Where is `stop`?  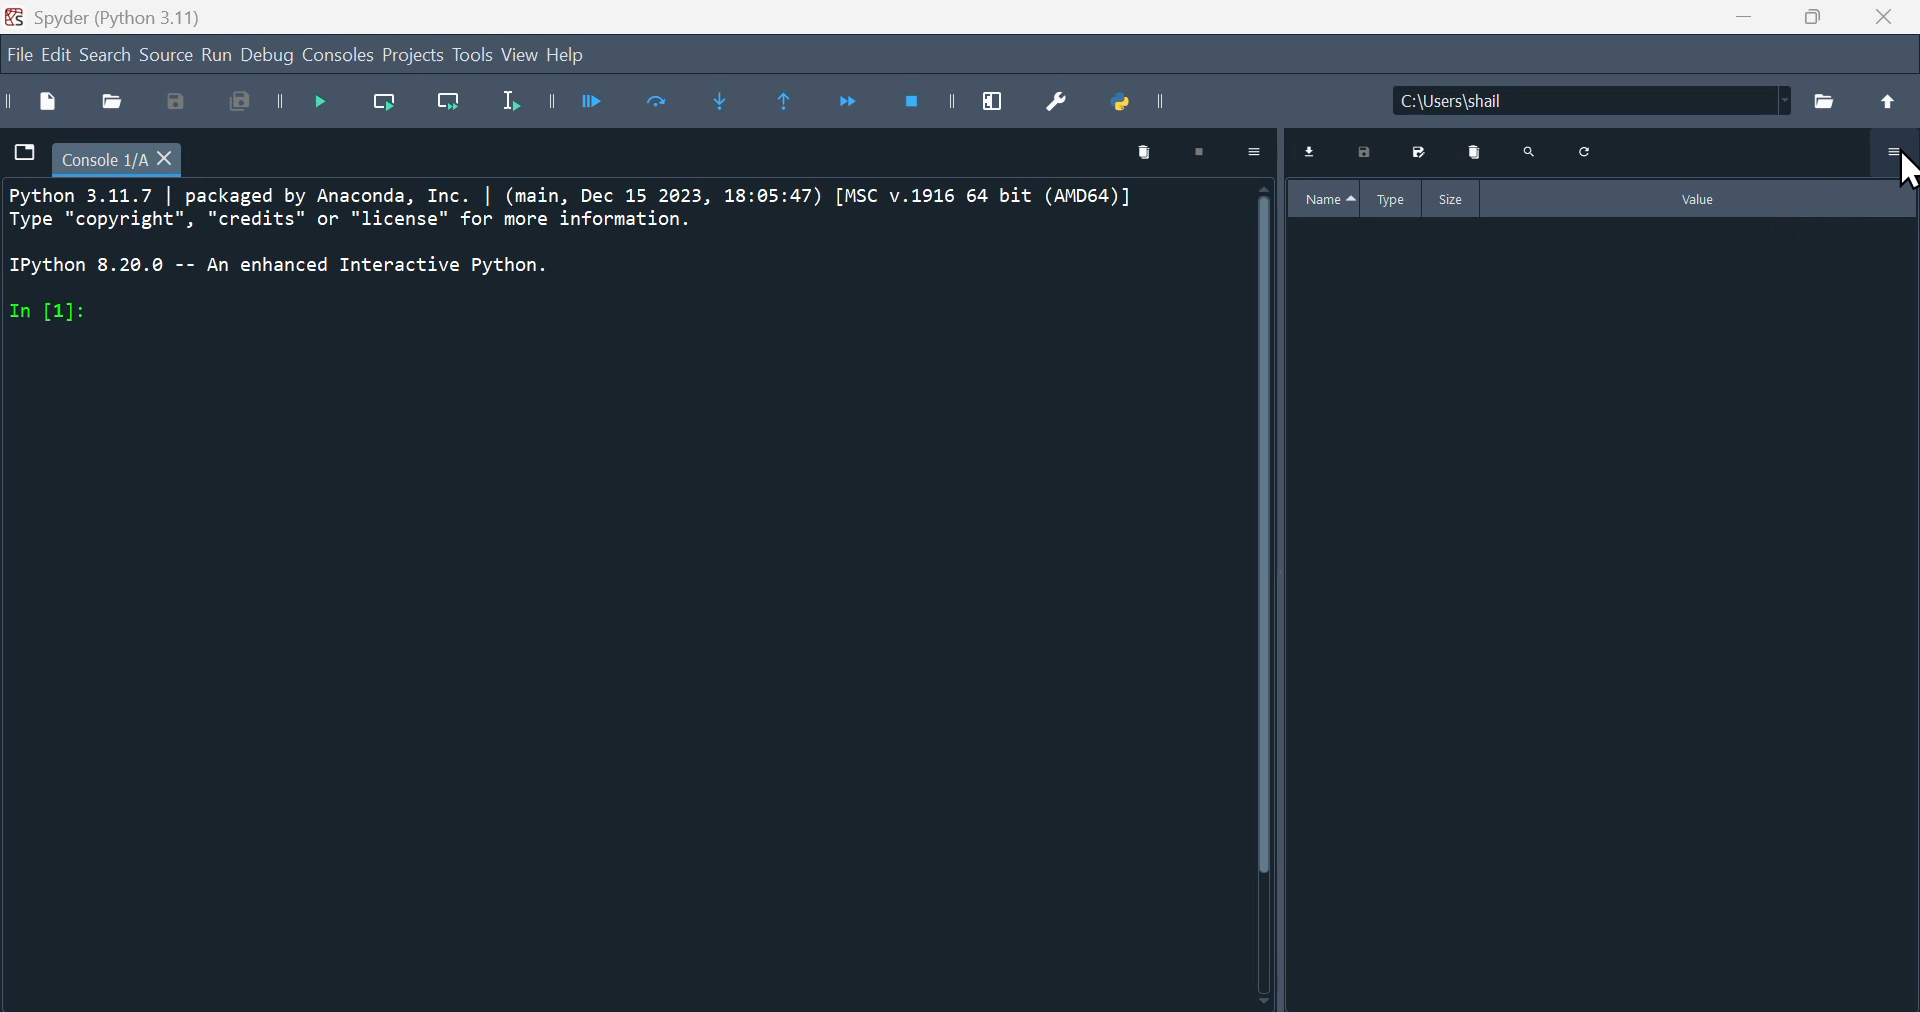 stop is located at coordinates (1205, 153).